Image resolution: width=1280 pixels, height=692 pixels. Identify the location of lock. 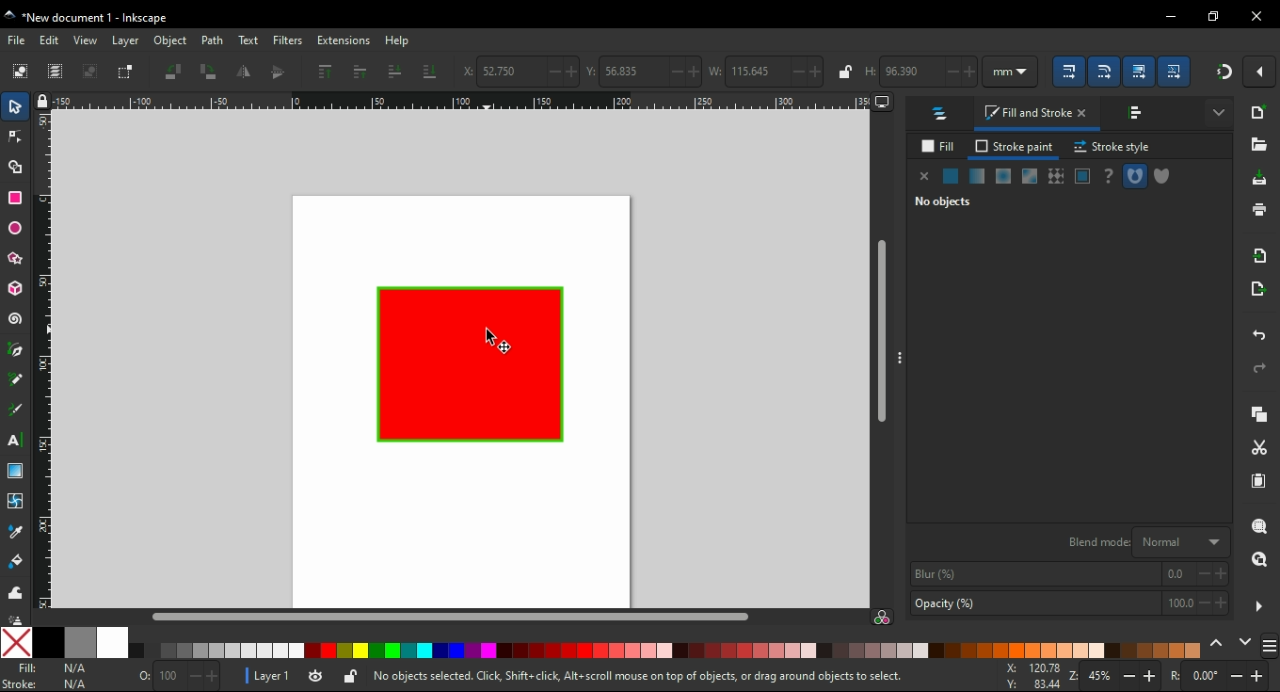
(41, 101).